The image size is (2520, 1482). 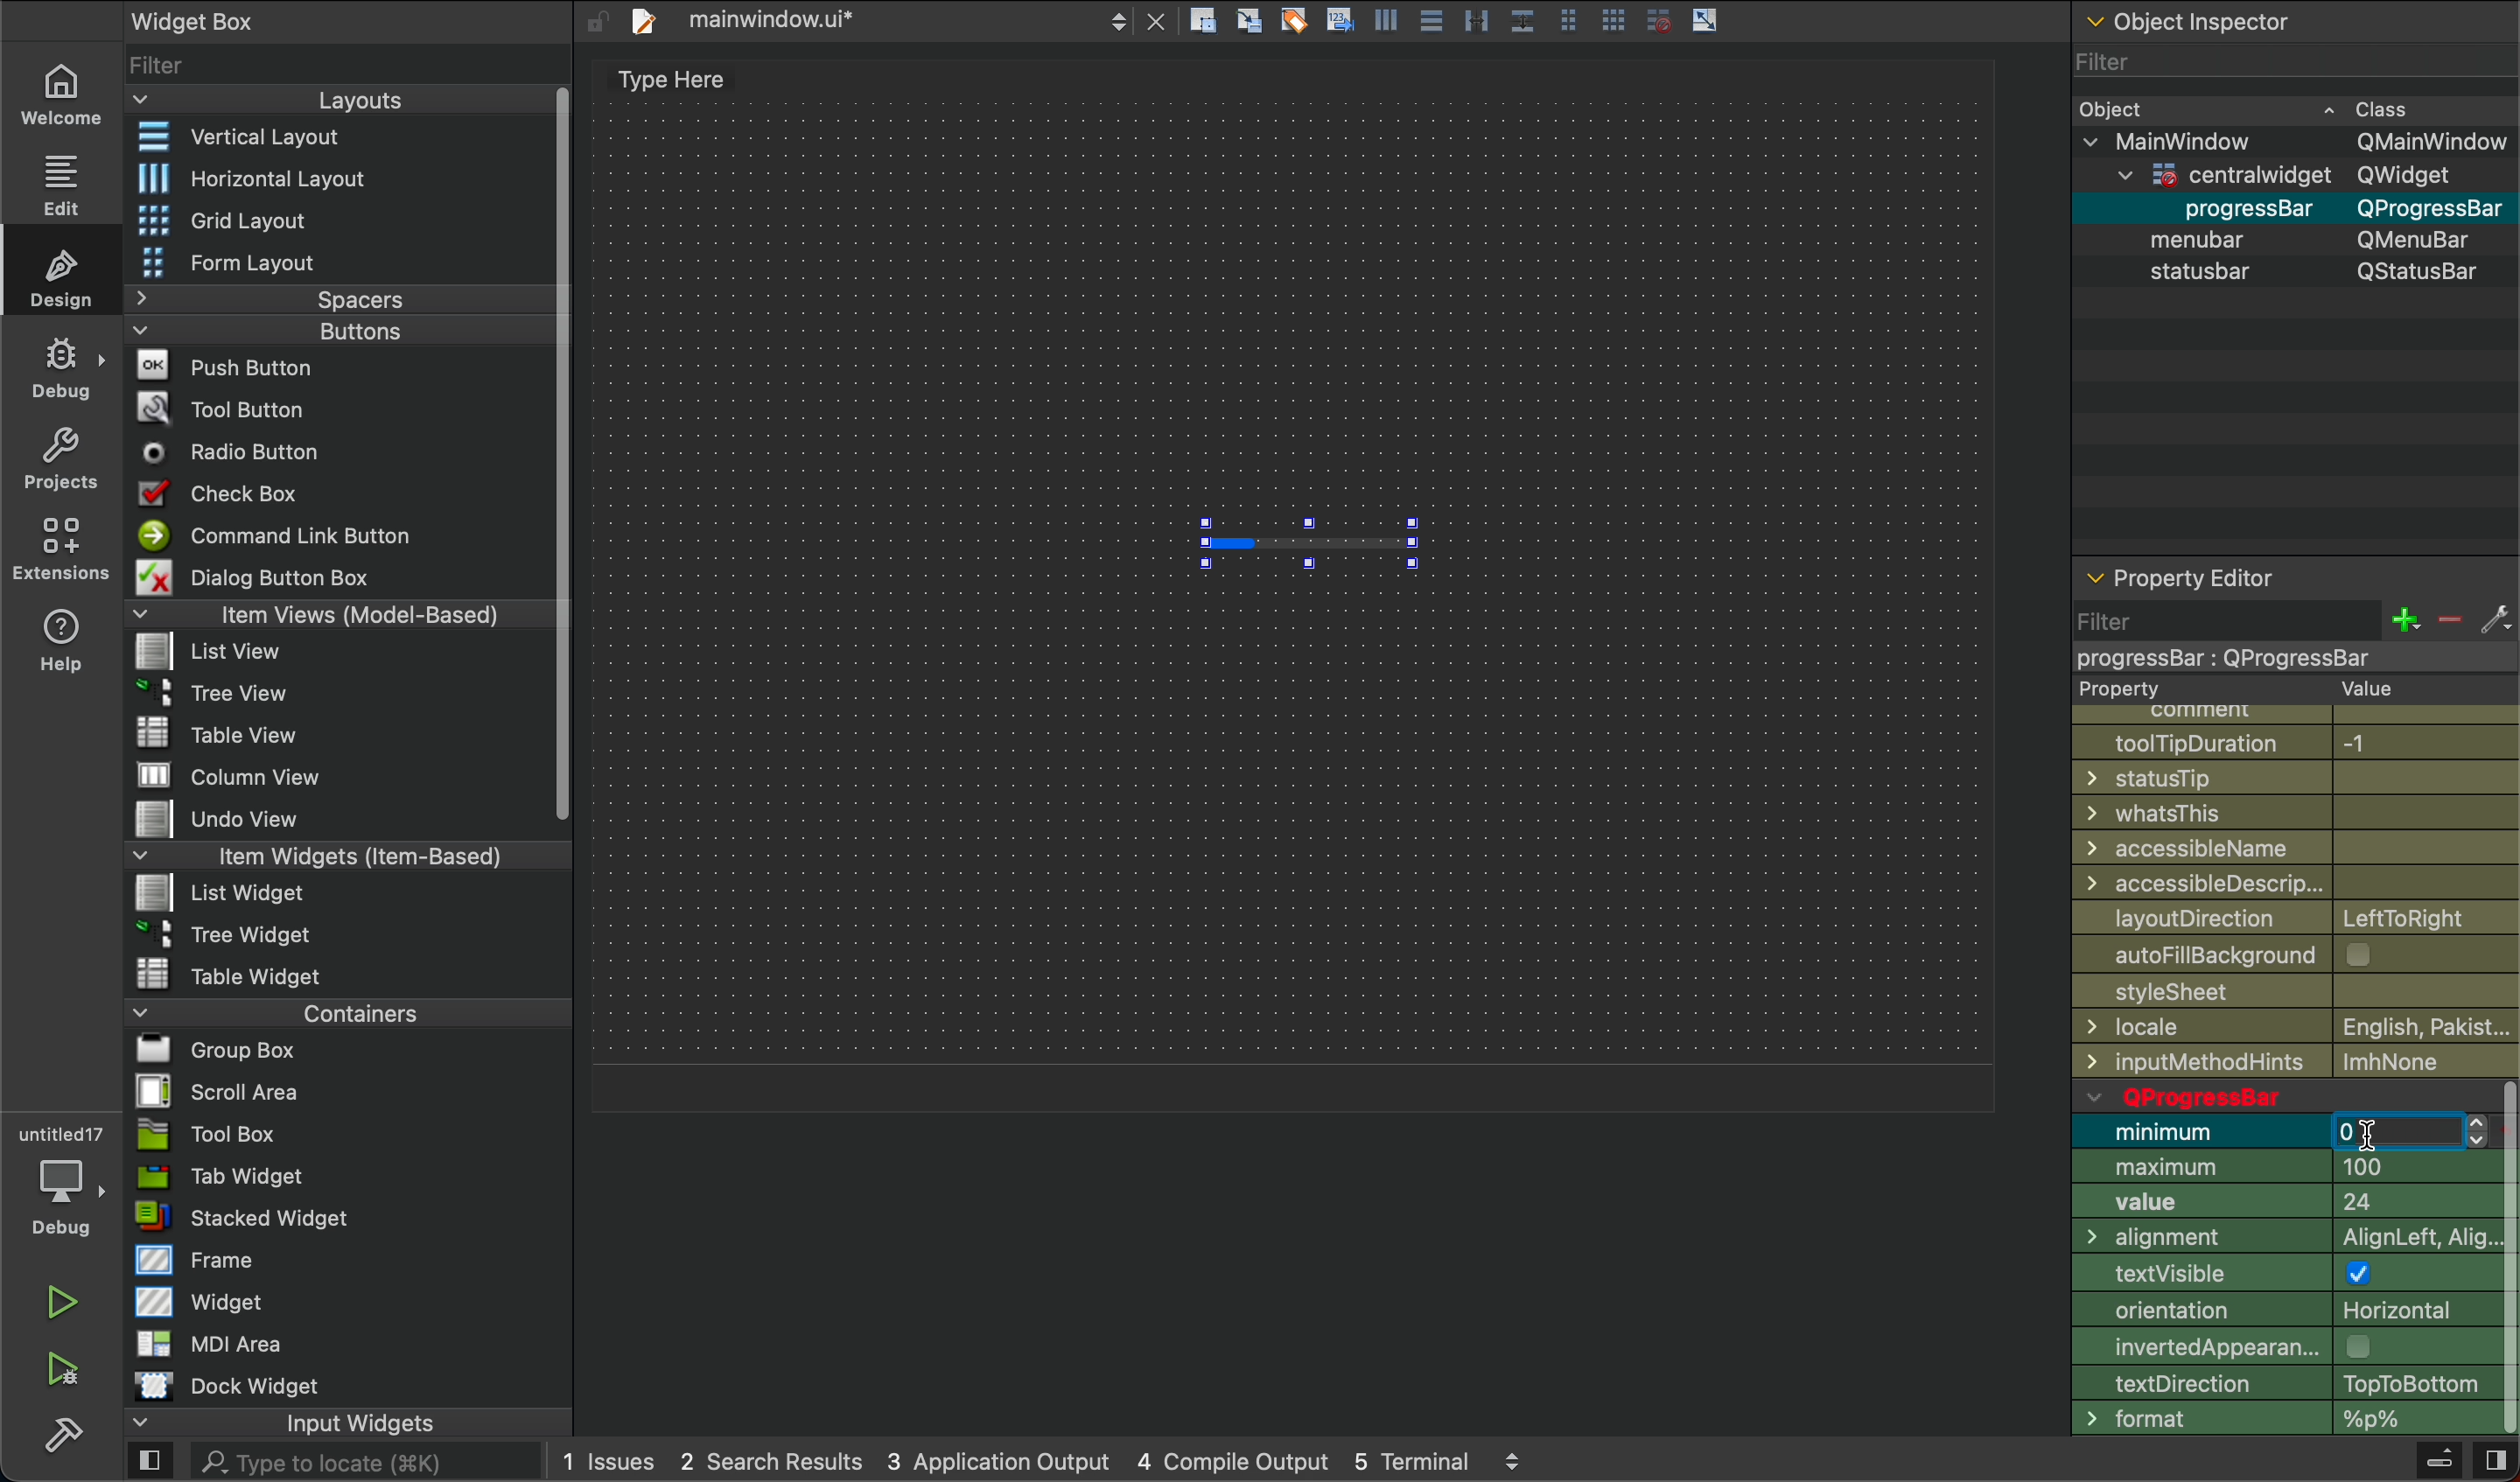 What do you see at coordinates (596, 21) in the screenshot?
I see `unlock` at bounding box center [596, 21].